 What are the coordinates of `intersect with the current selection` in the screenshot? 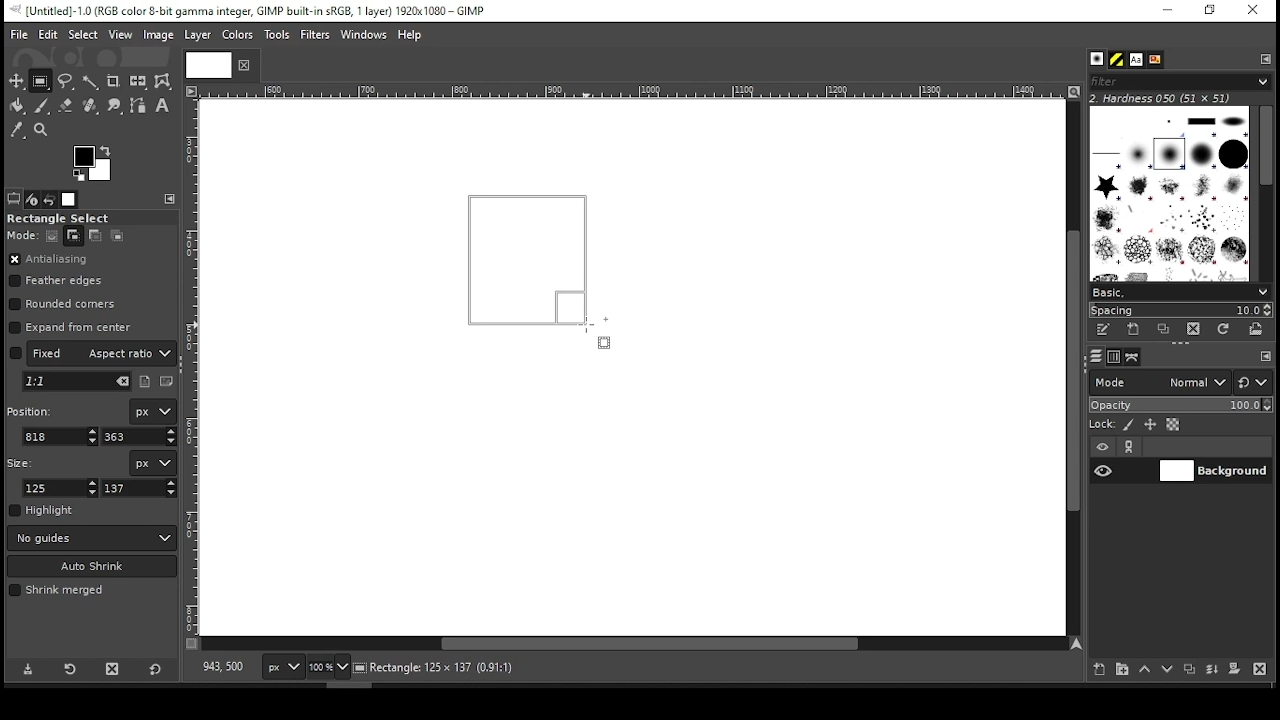 It's located at (116, 235).